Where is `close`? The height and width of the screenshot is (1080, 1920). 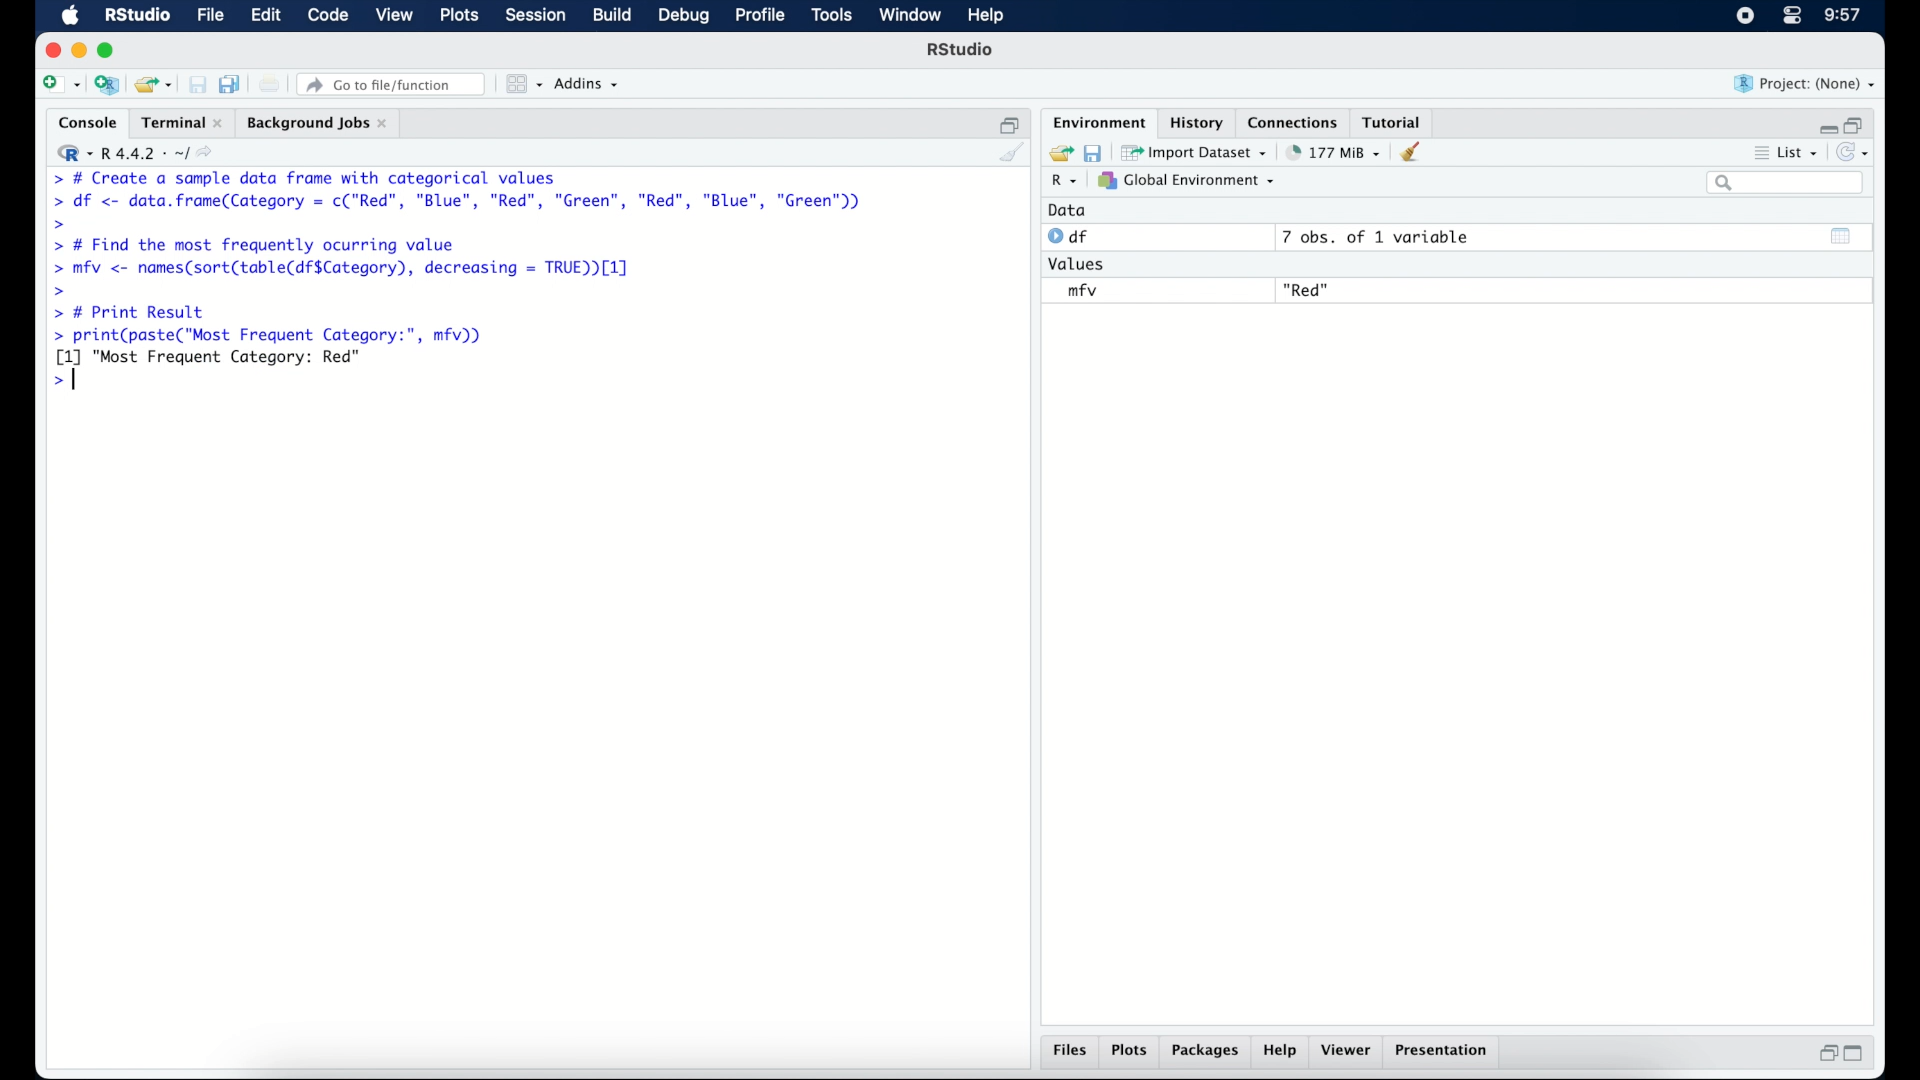
close is located at coordinates (49, 49).